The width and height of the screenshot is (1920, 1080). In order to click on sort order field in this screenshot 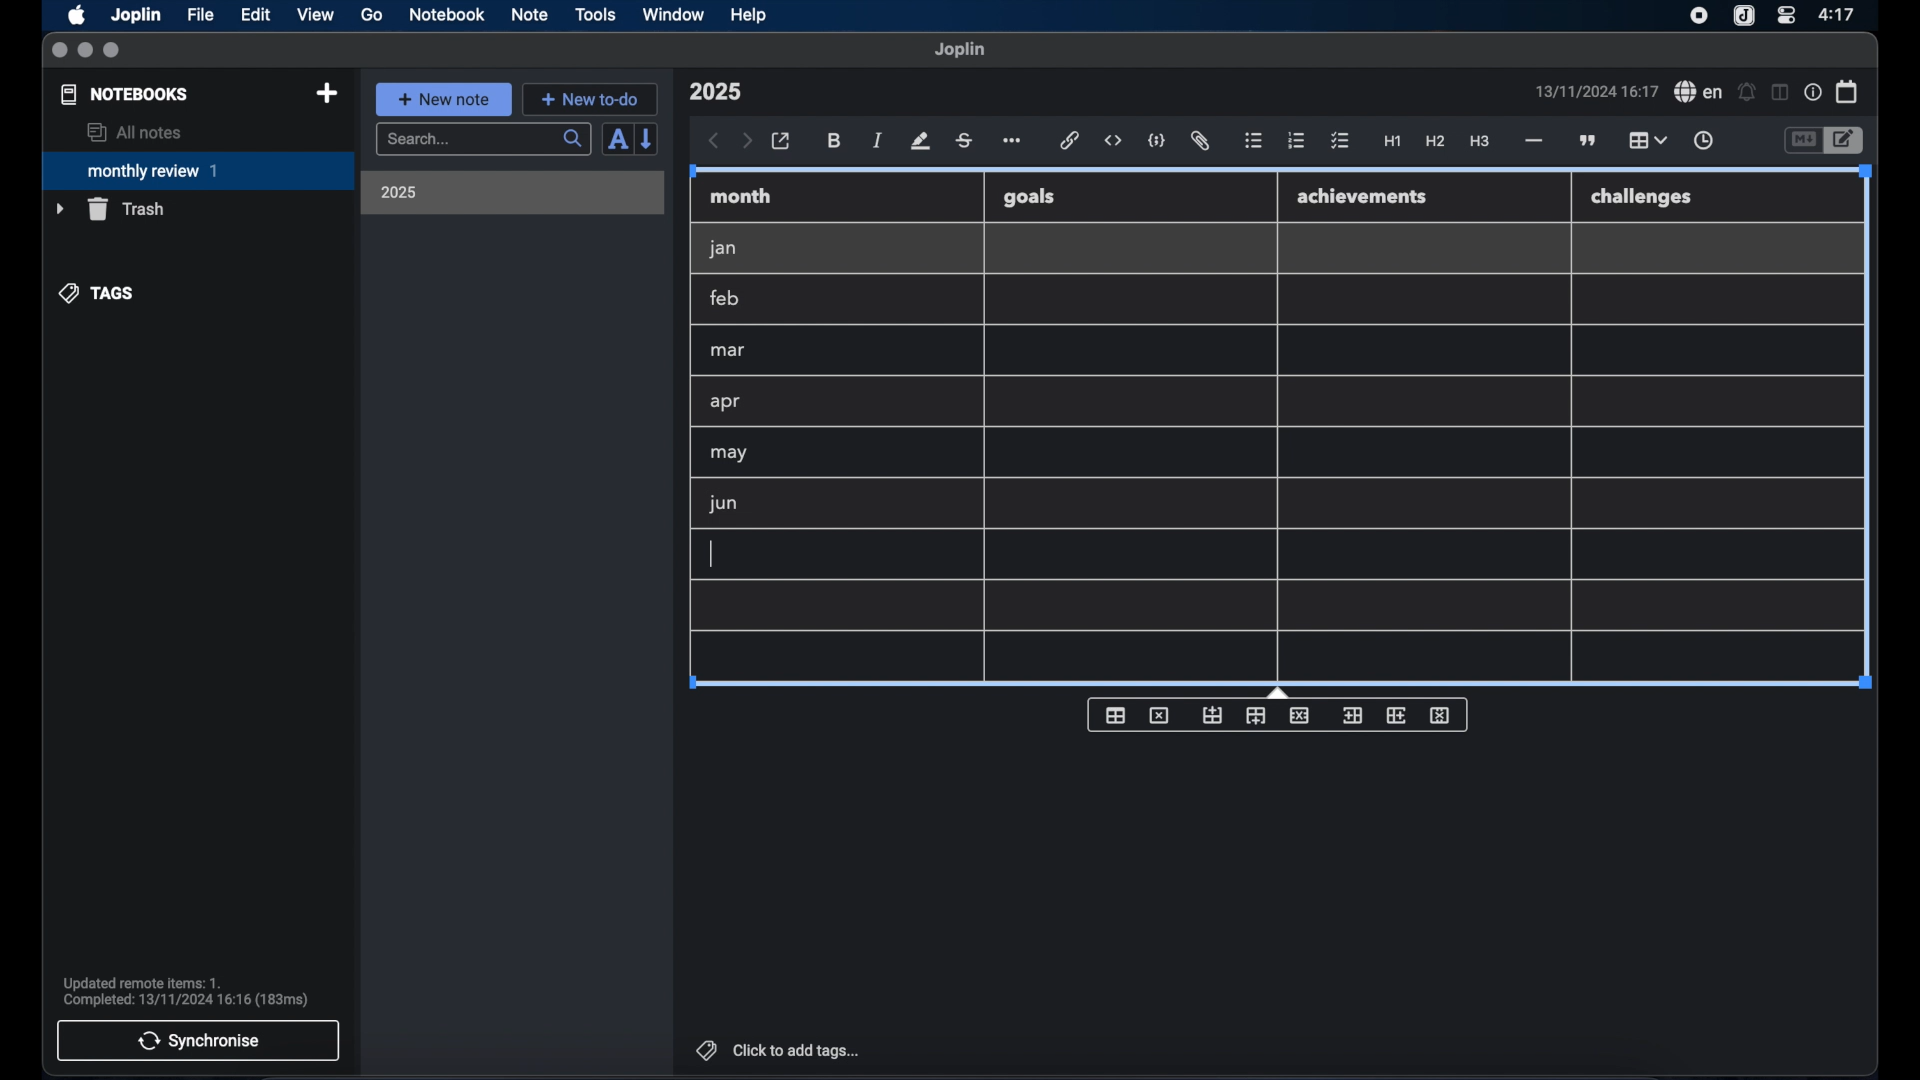, I will do `click(617, 140)`.